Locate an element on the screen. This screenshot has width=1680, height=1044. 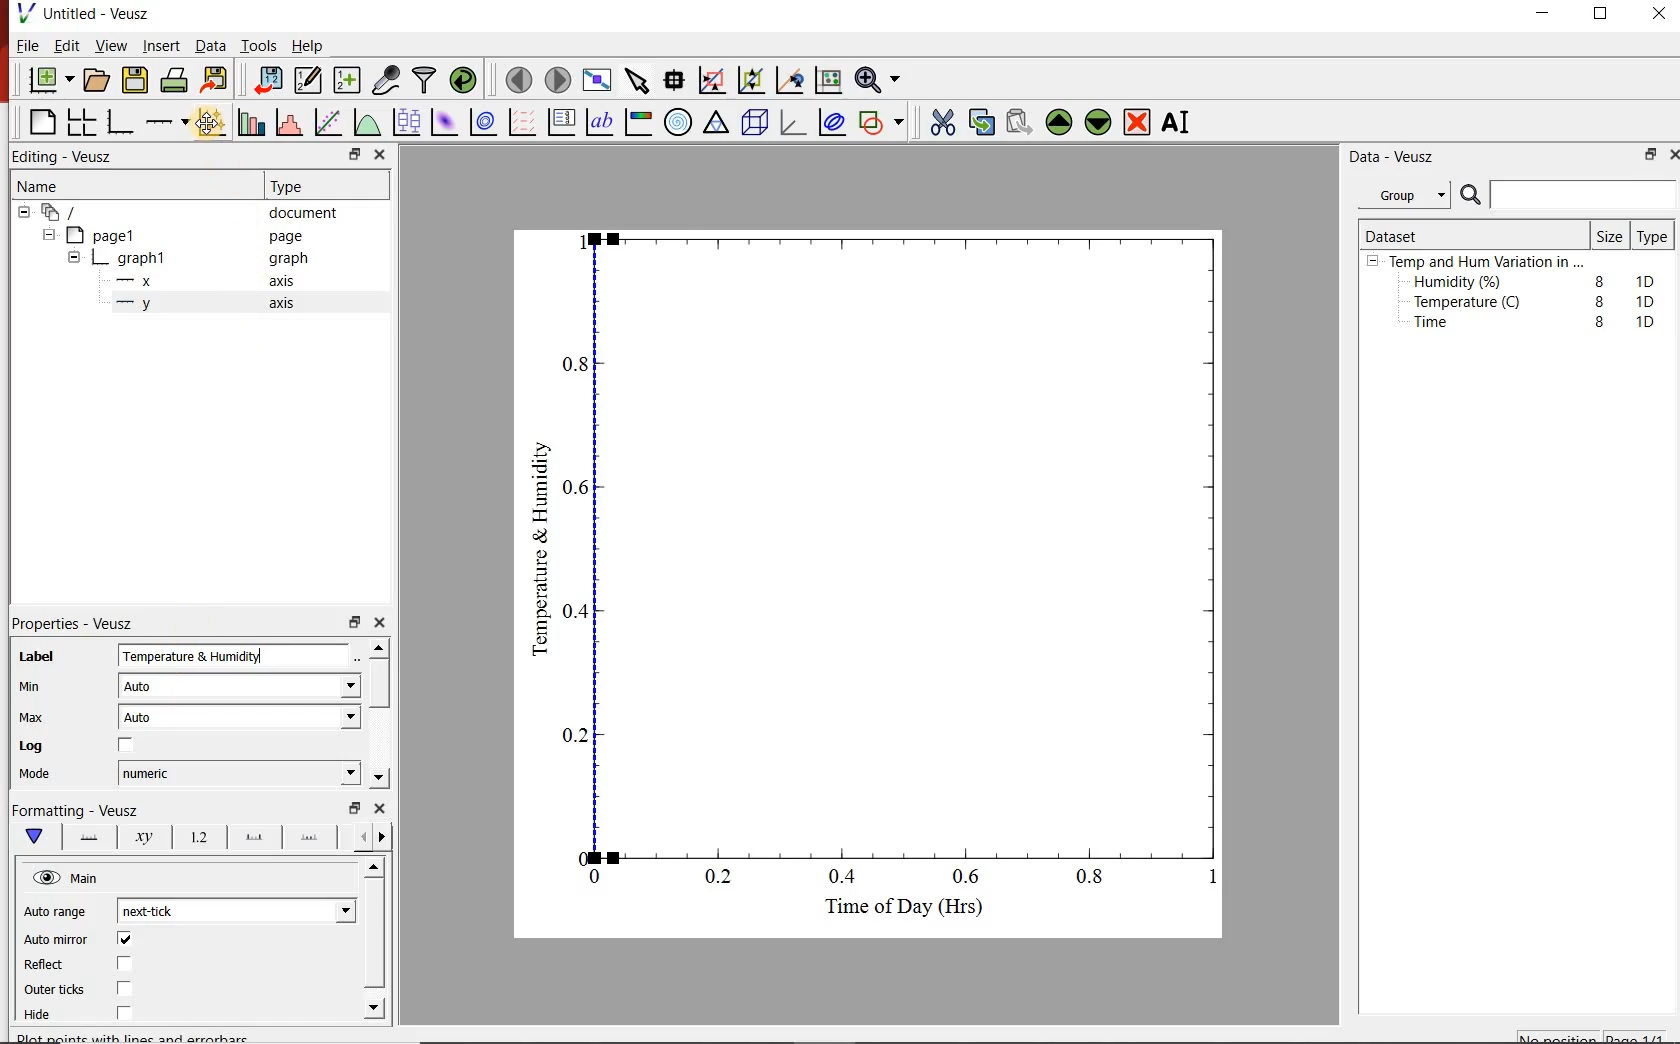
page is located at coordinates (290, 237).